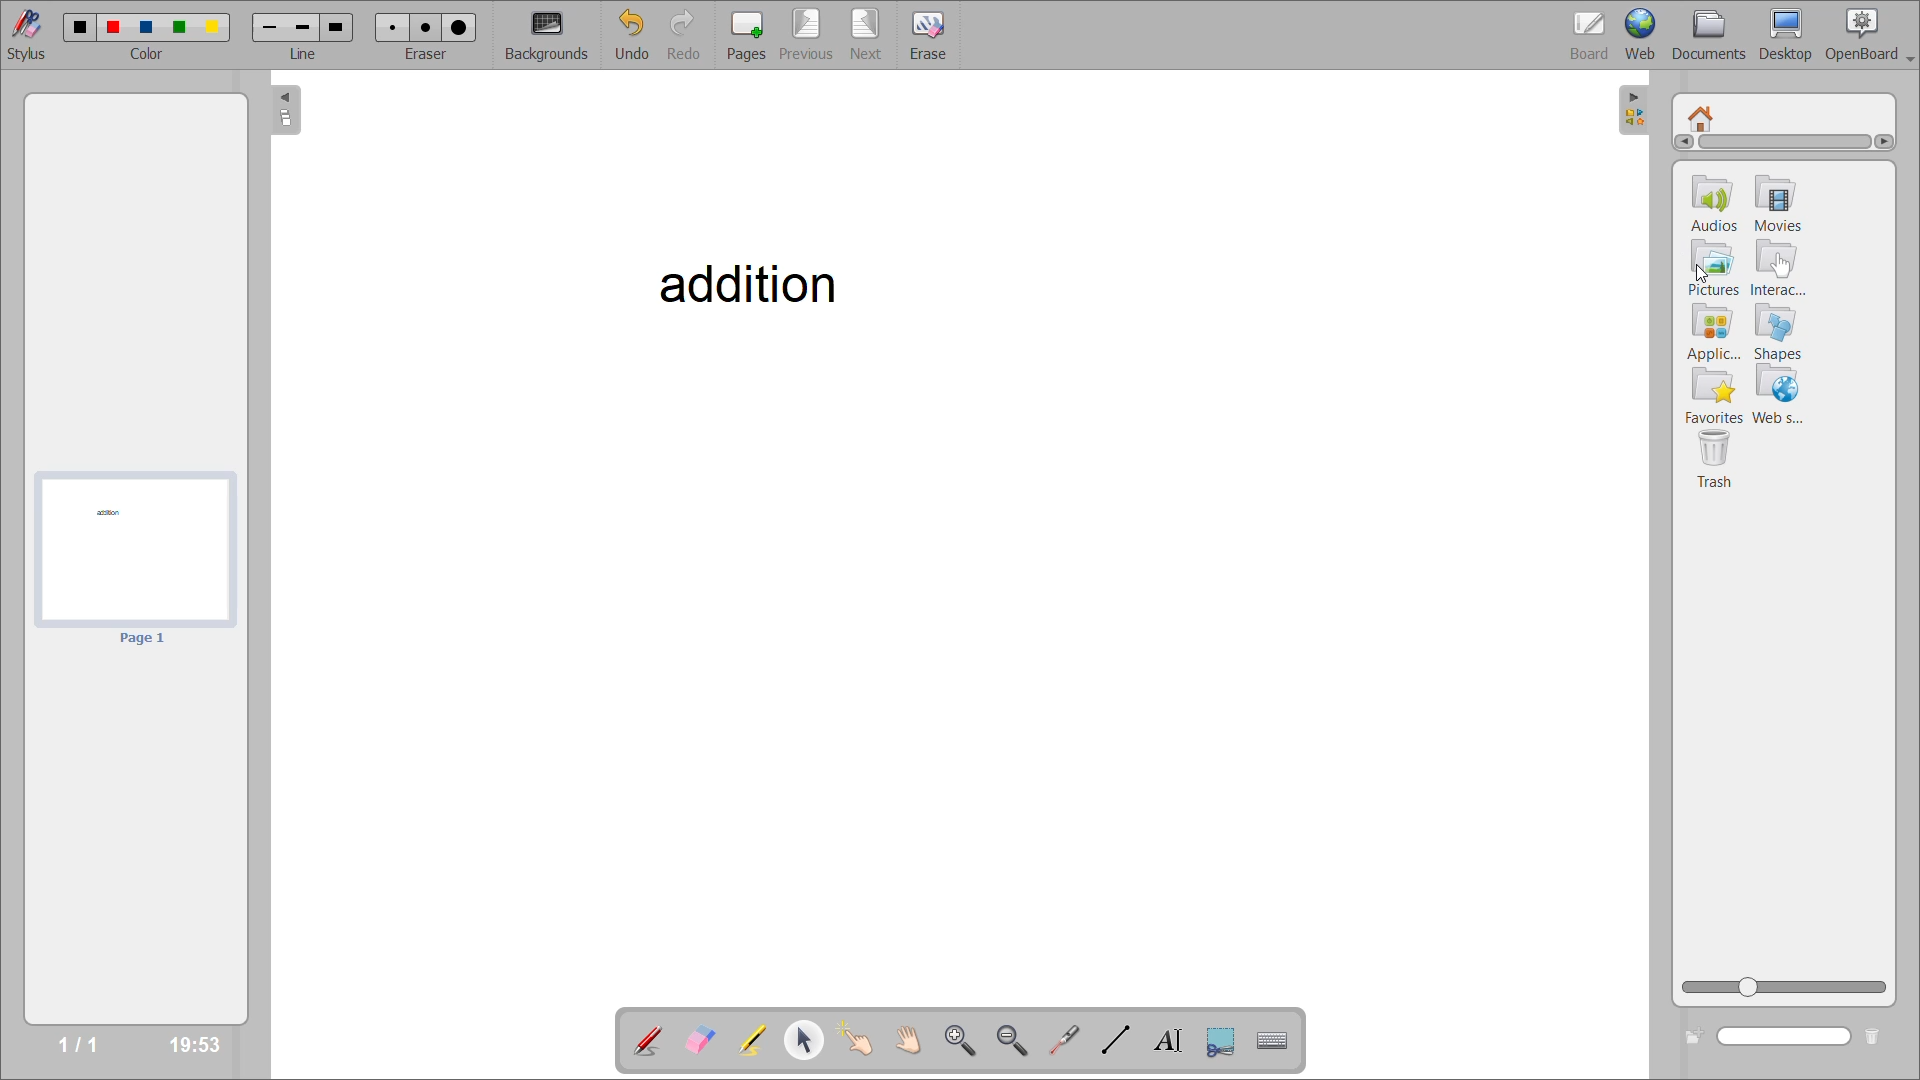 This screenshot has width=1920, height=1080. What do you see at coordinates (1715, 271) in the screenshot?
I see `pictures` at bounding box center [1715, 271].